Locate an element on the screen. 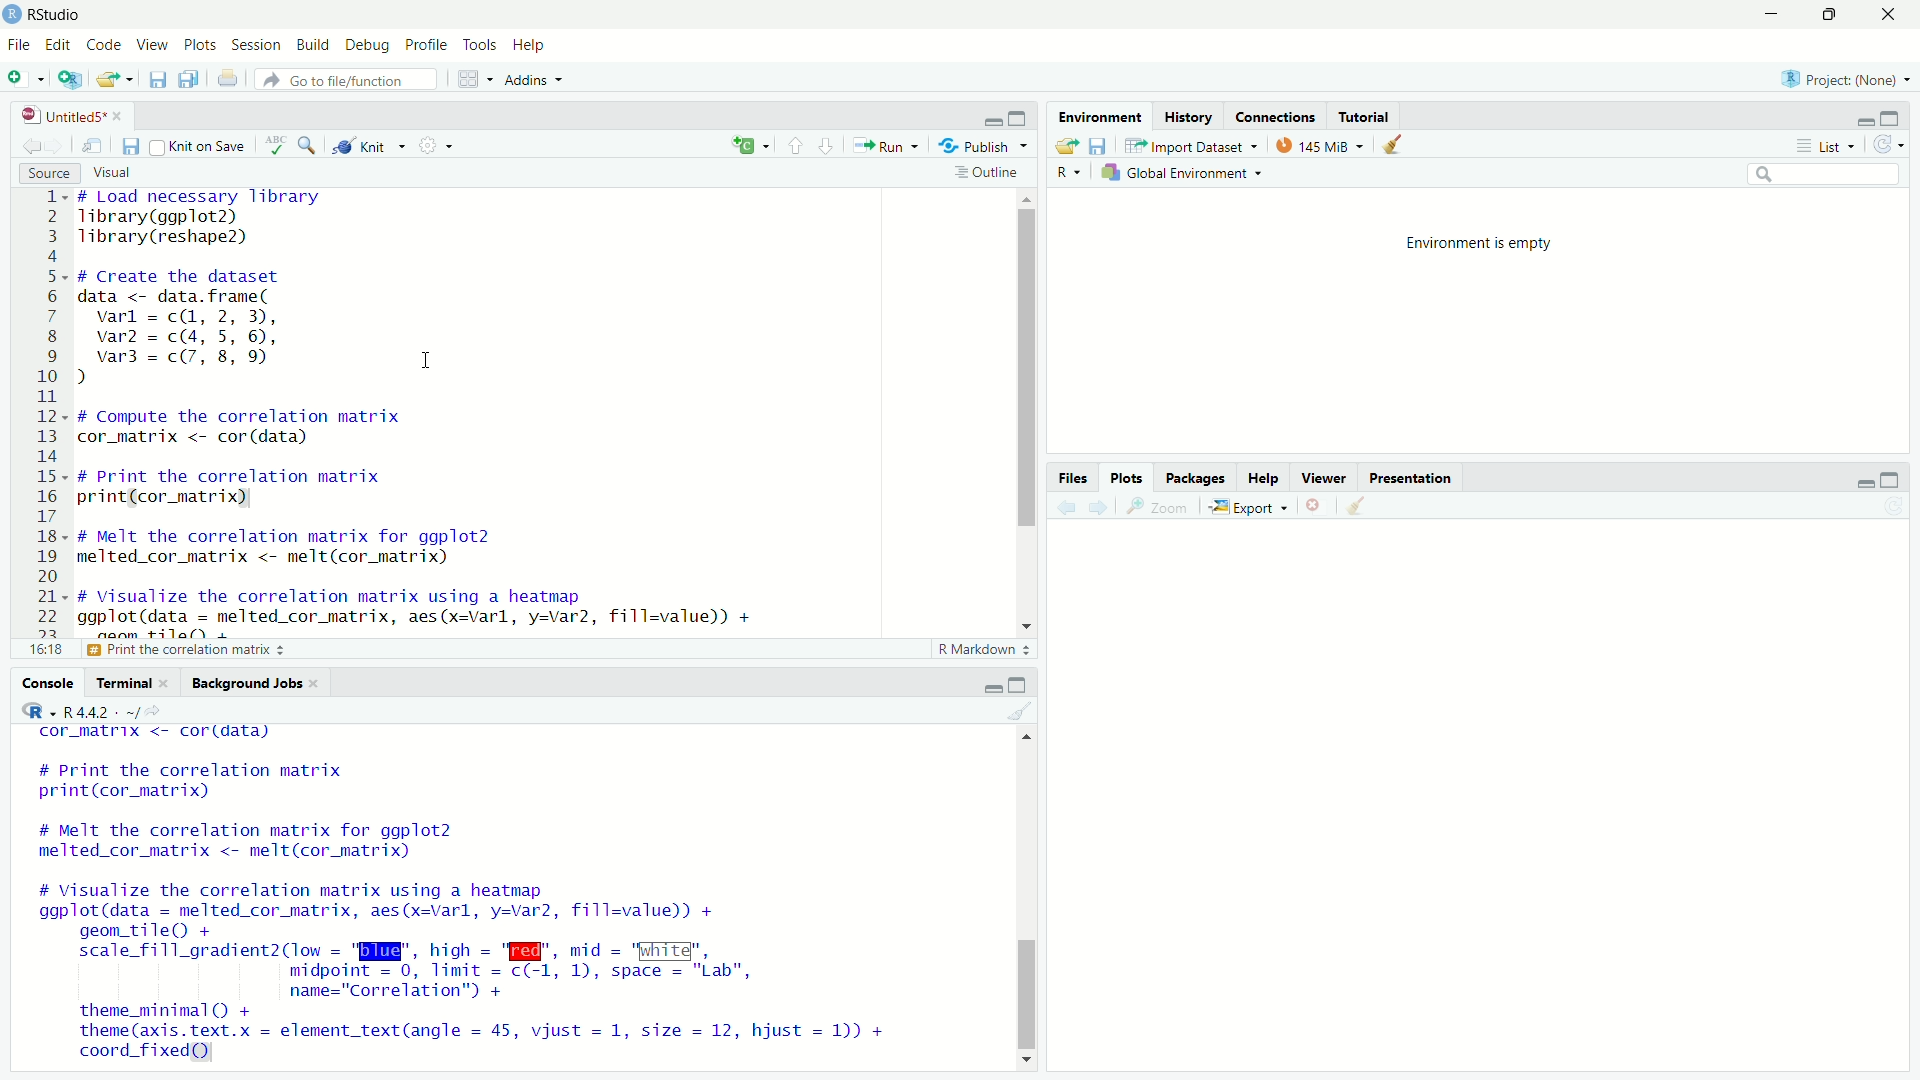  previous plot is located at coordinates (1064, 507).